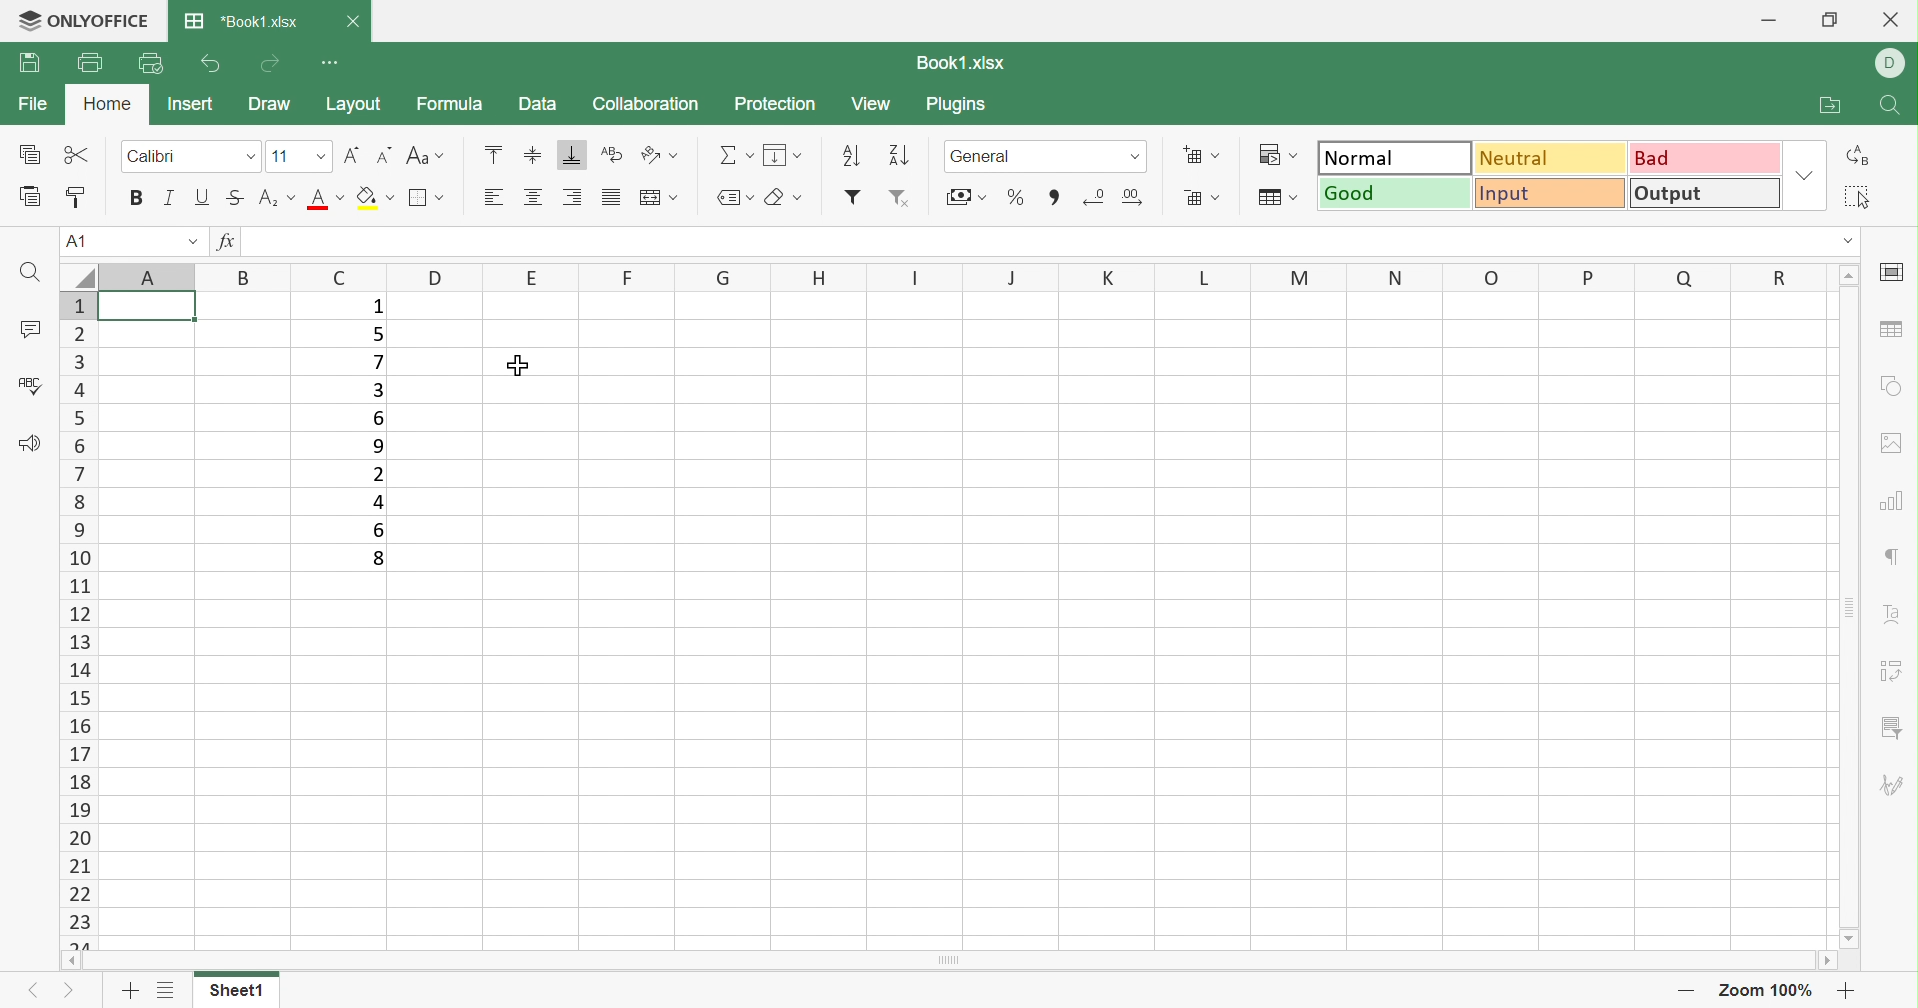  I want to click on Zoom In, so click(1849, 994).